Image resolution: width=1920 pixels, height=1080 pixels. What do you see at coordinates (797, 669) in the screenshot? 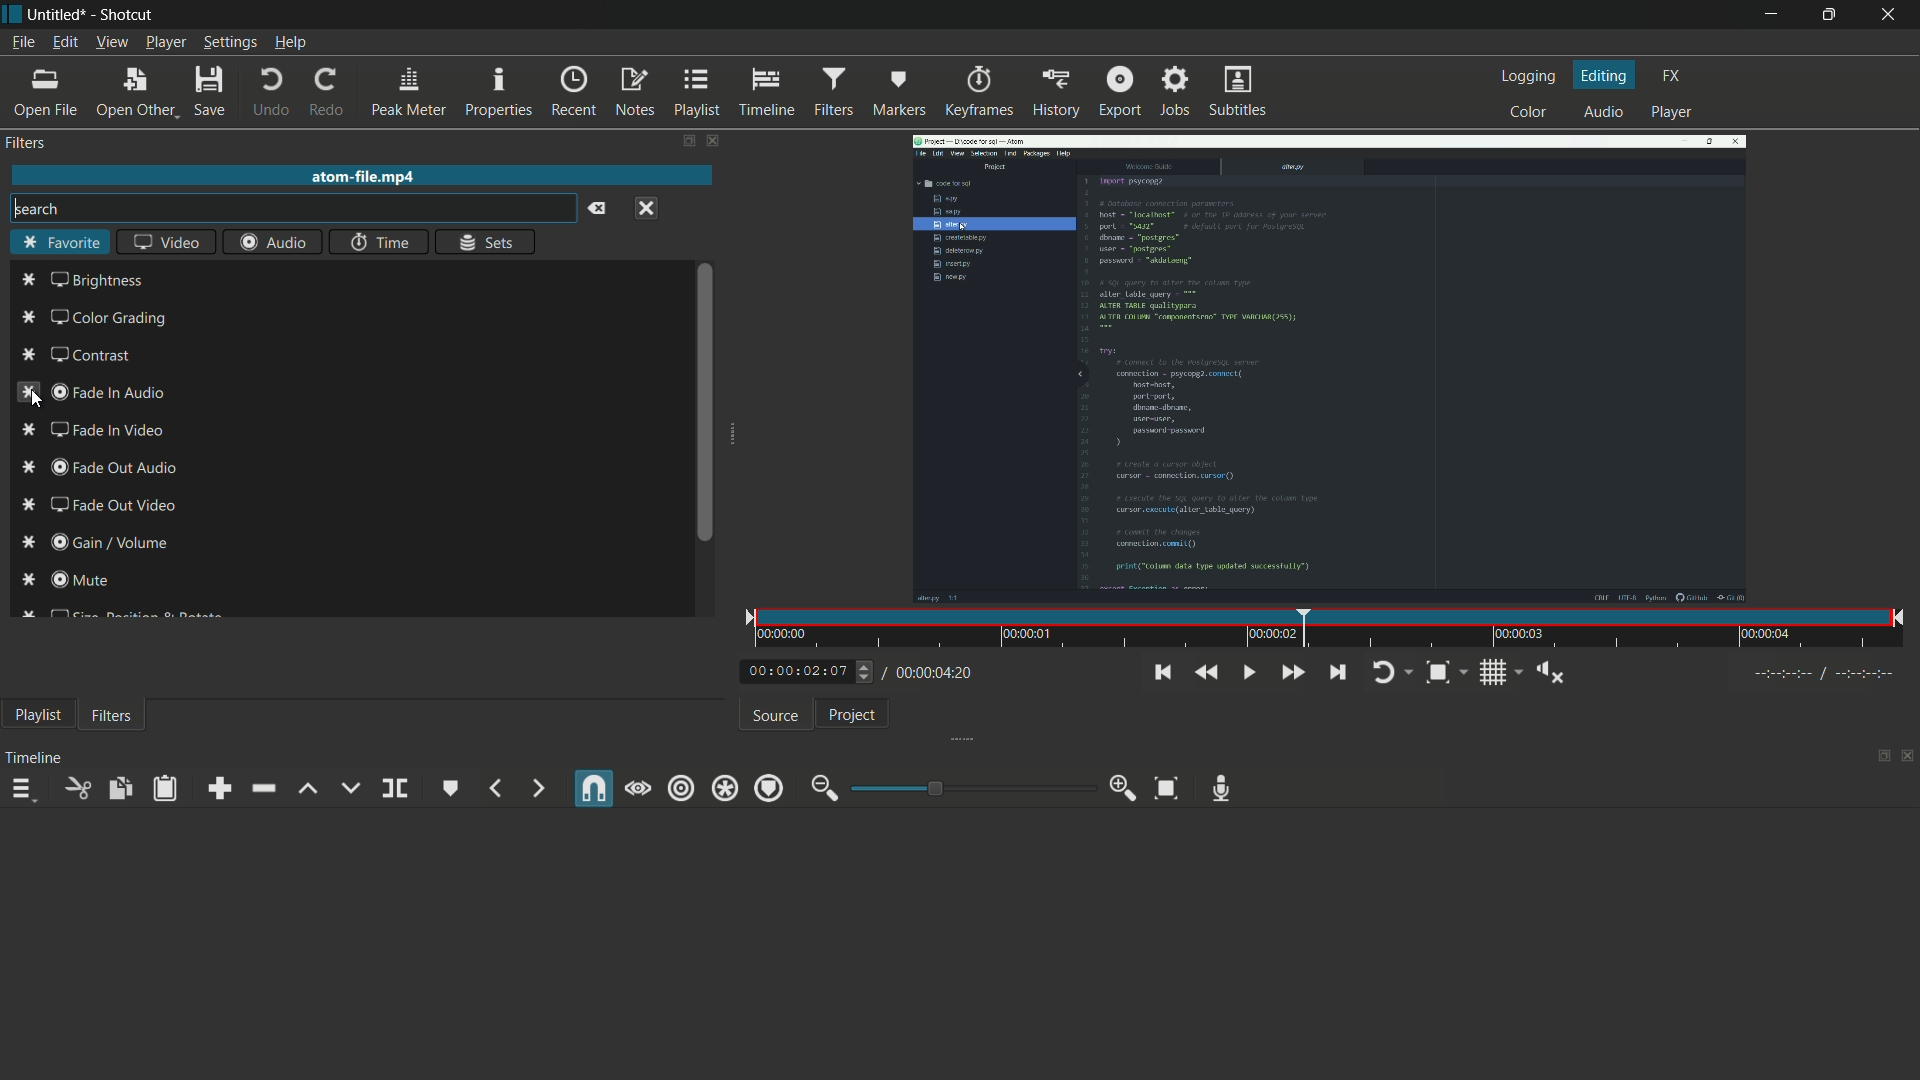
I see `current time` at bounding box center [797, 669].